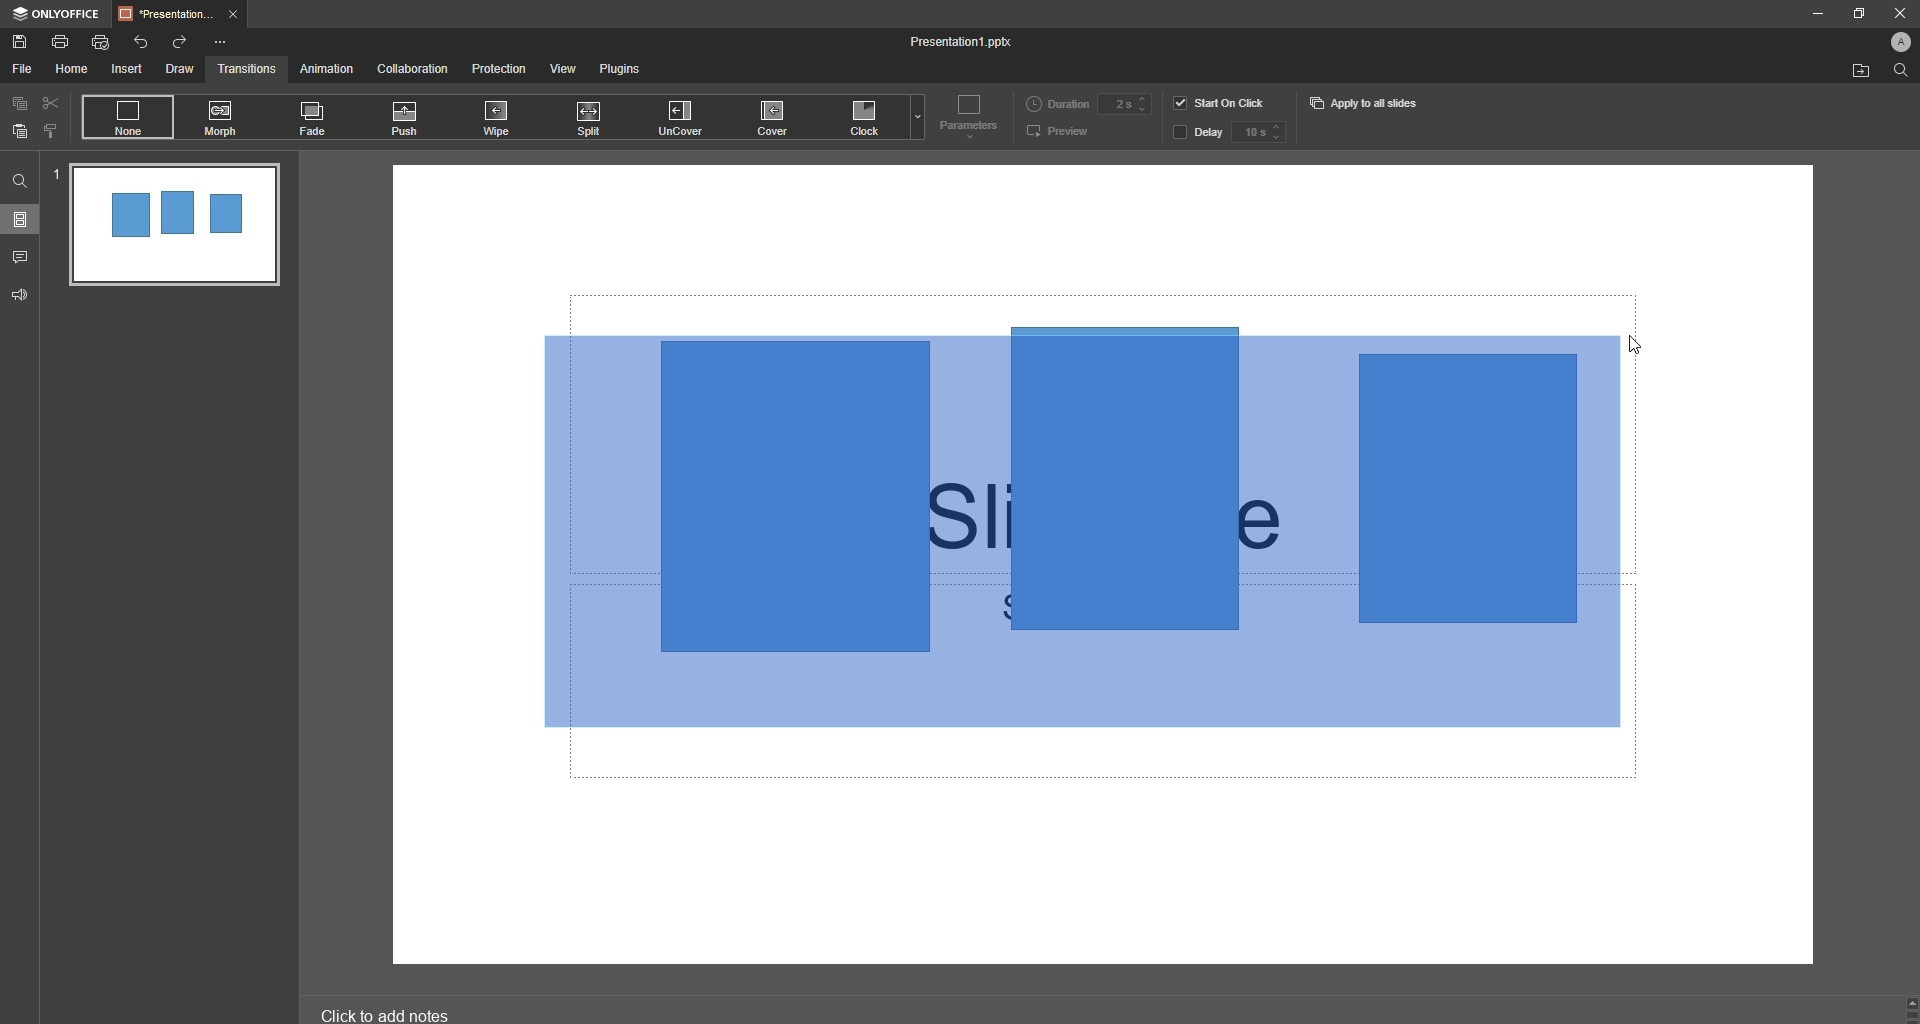 The width and height of the screenshot is (1920, 1024). I want to click on Open from file, so click(1860, 72).